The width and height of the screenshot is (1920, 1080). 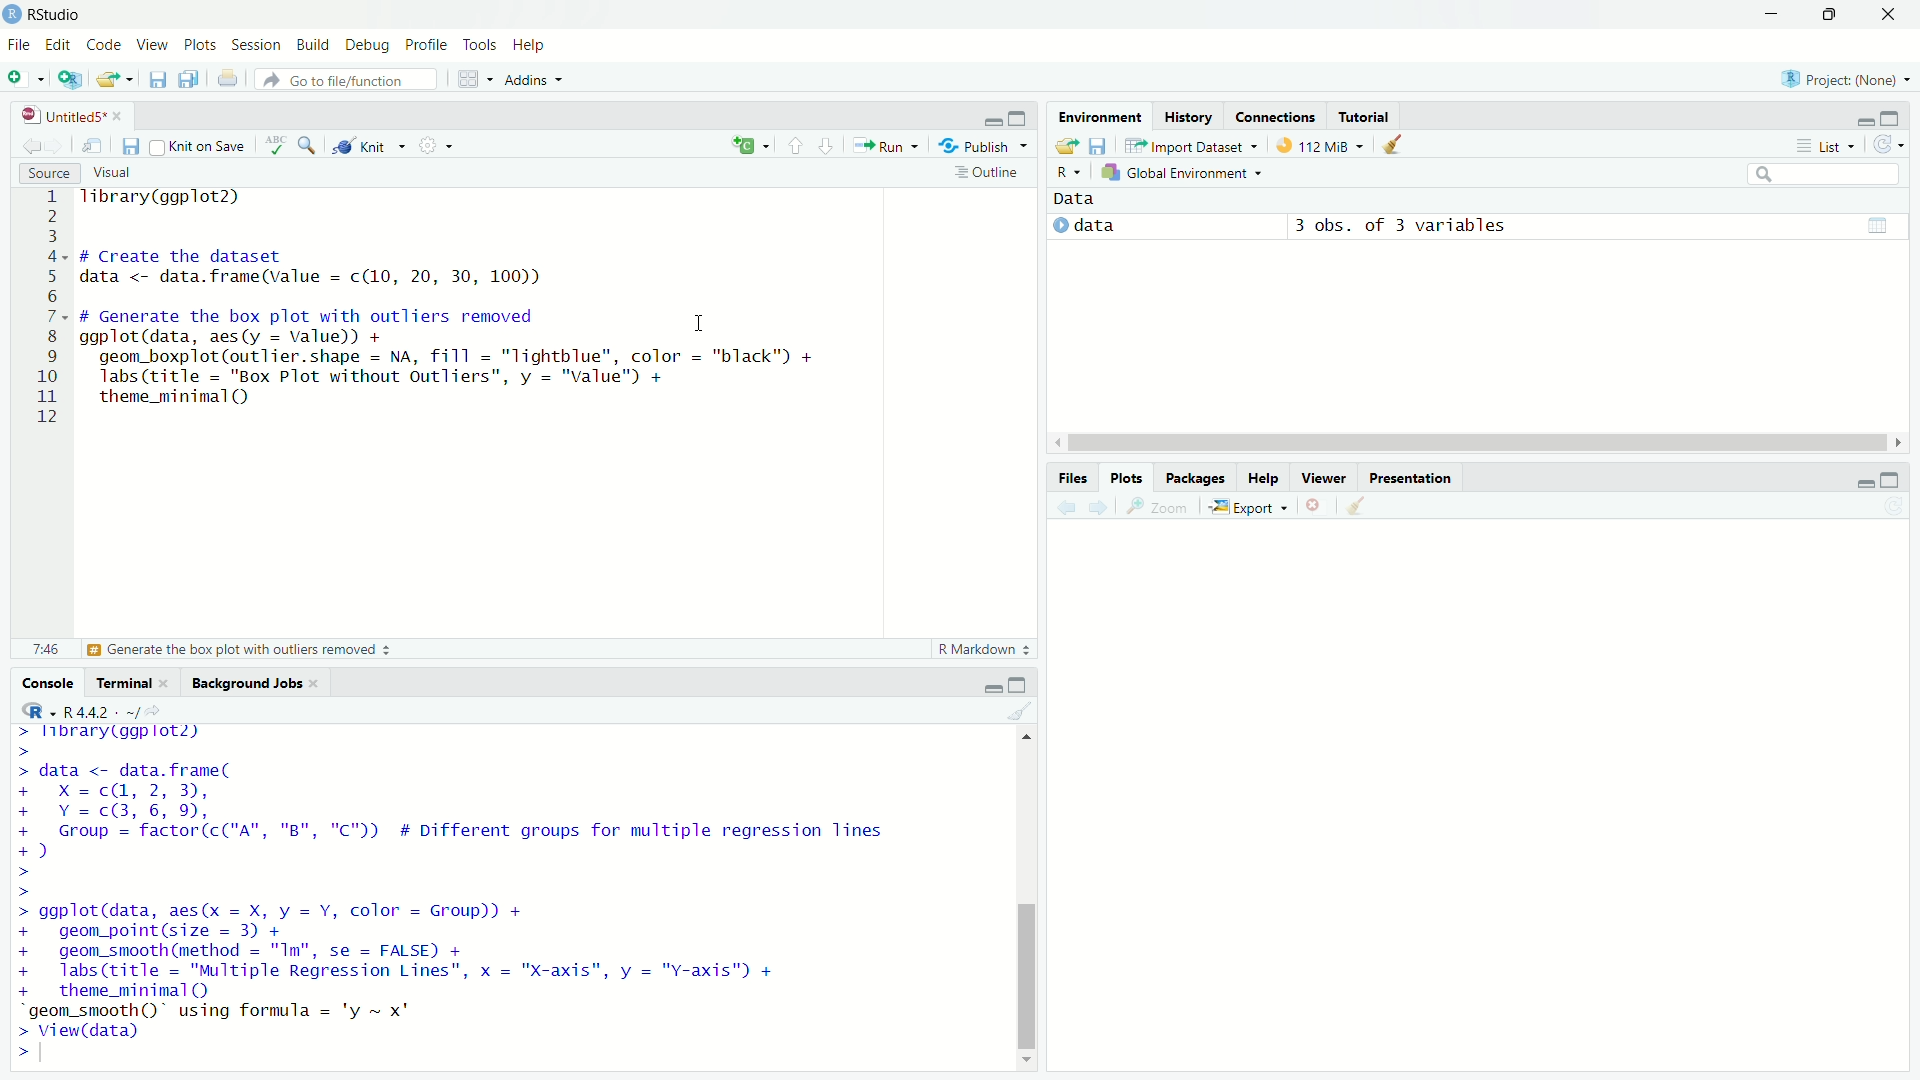 I want to click on upward, so click(x=794, y=144).